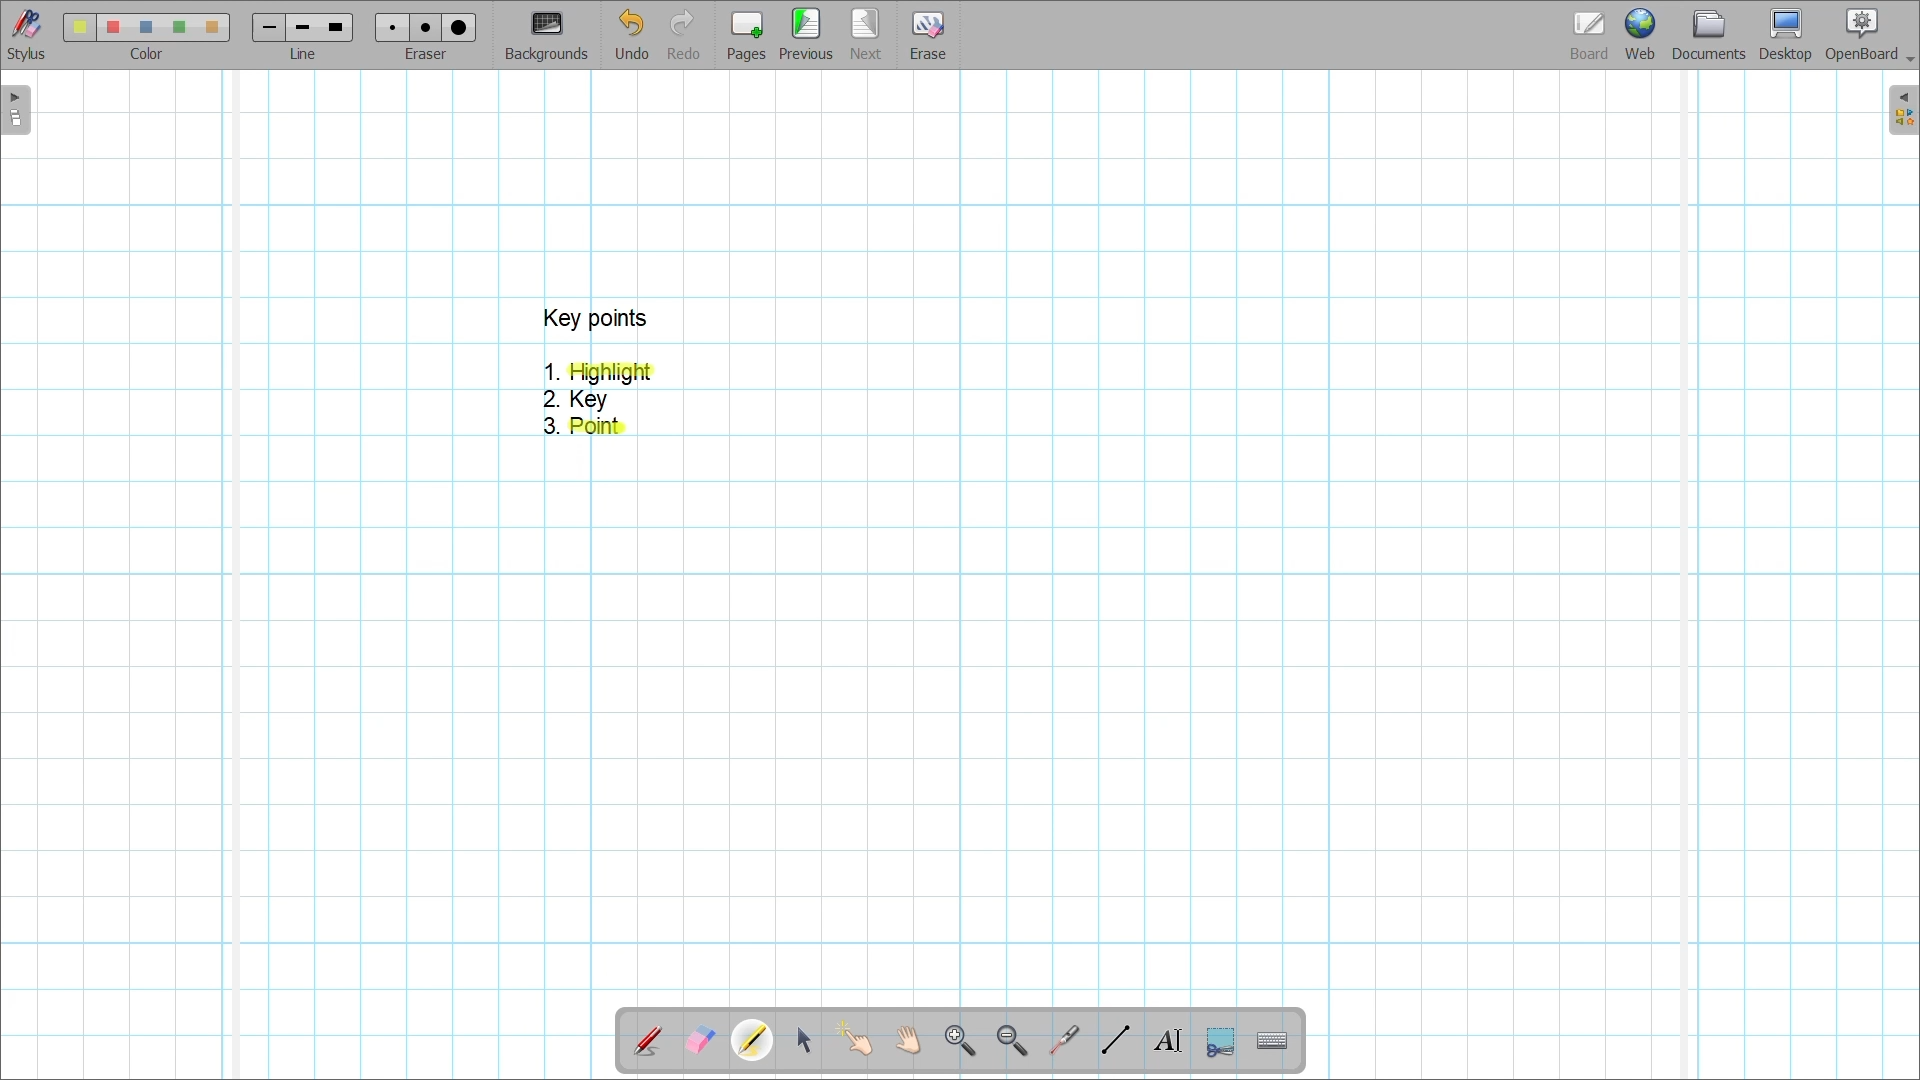 The image size is (1920, 1080). I want to click on Eraser 1, so click(392, 27).